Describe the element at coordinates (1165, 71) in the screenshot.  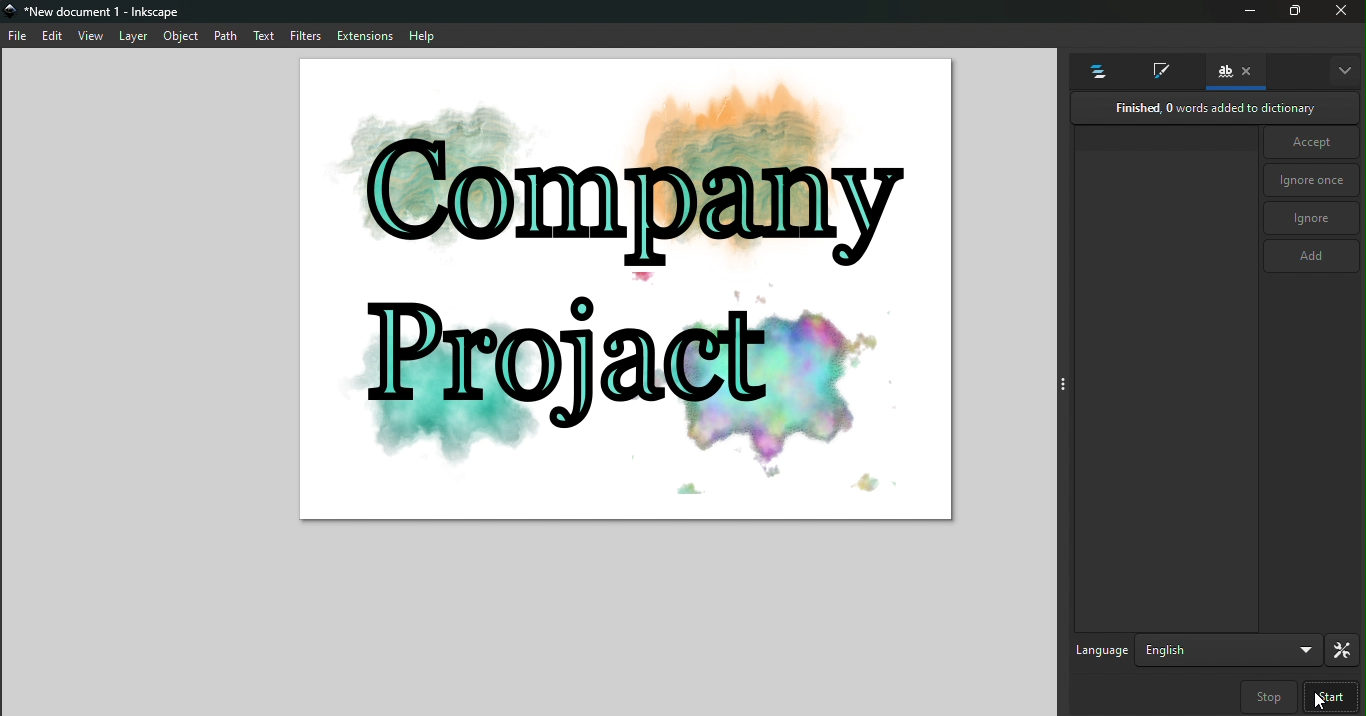
I see `Fill and stroke` at that location.